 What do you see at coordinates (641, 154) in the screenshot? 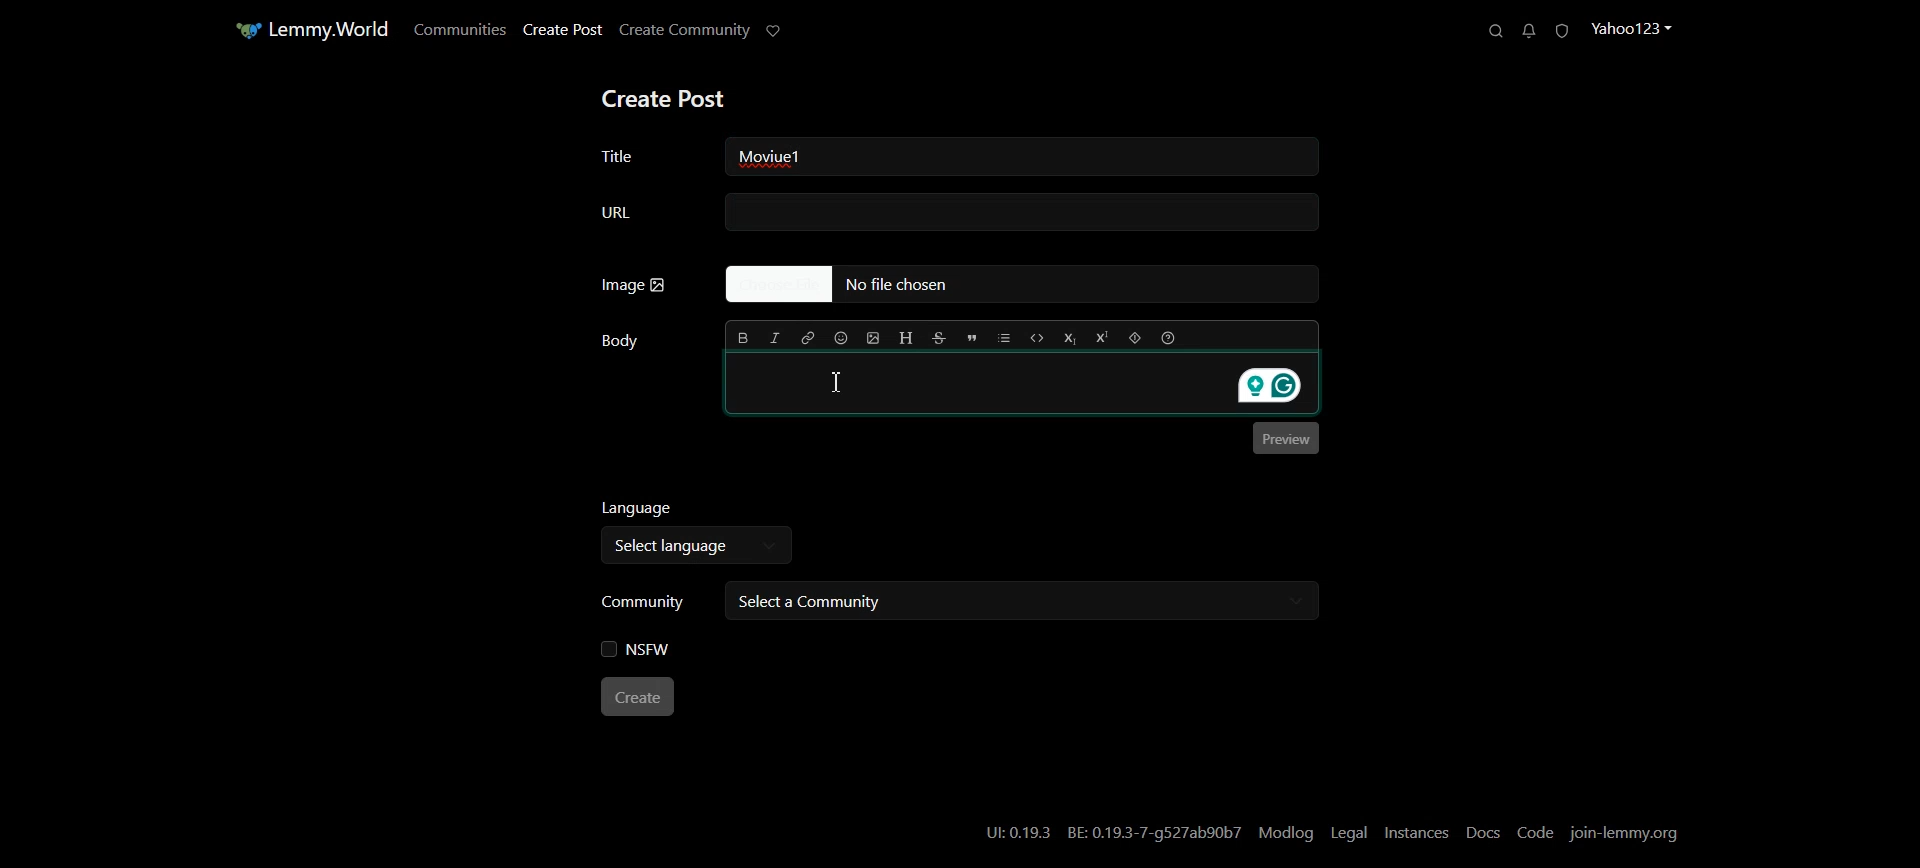
I see `Title` at bounding box center [641, 154].